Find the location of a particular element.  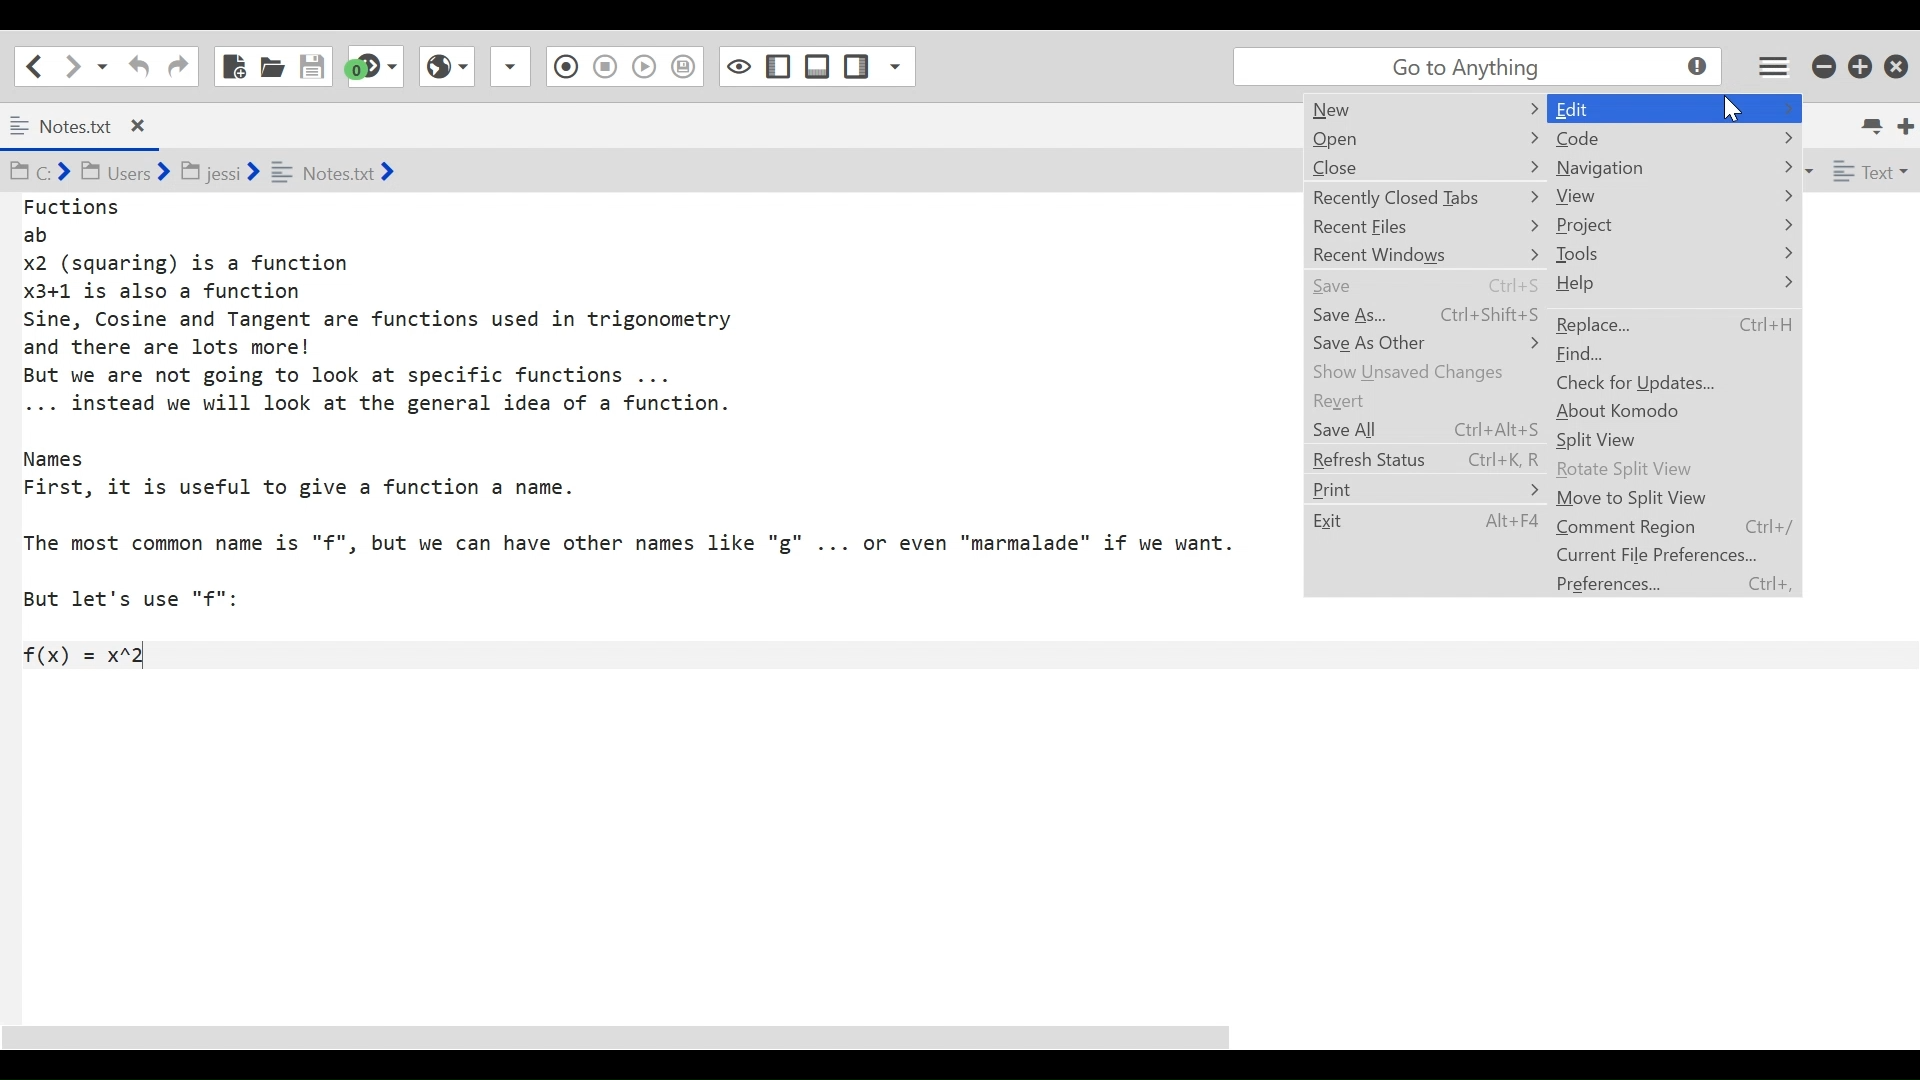

open is located at coordinates (1371, 138).